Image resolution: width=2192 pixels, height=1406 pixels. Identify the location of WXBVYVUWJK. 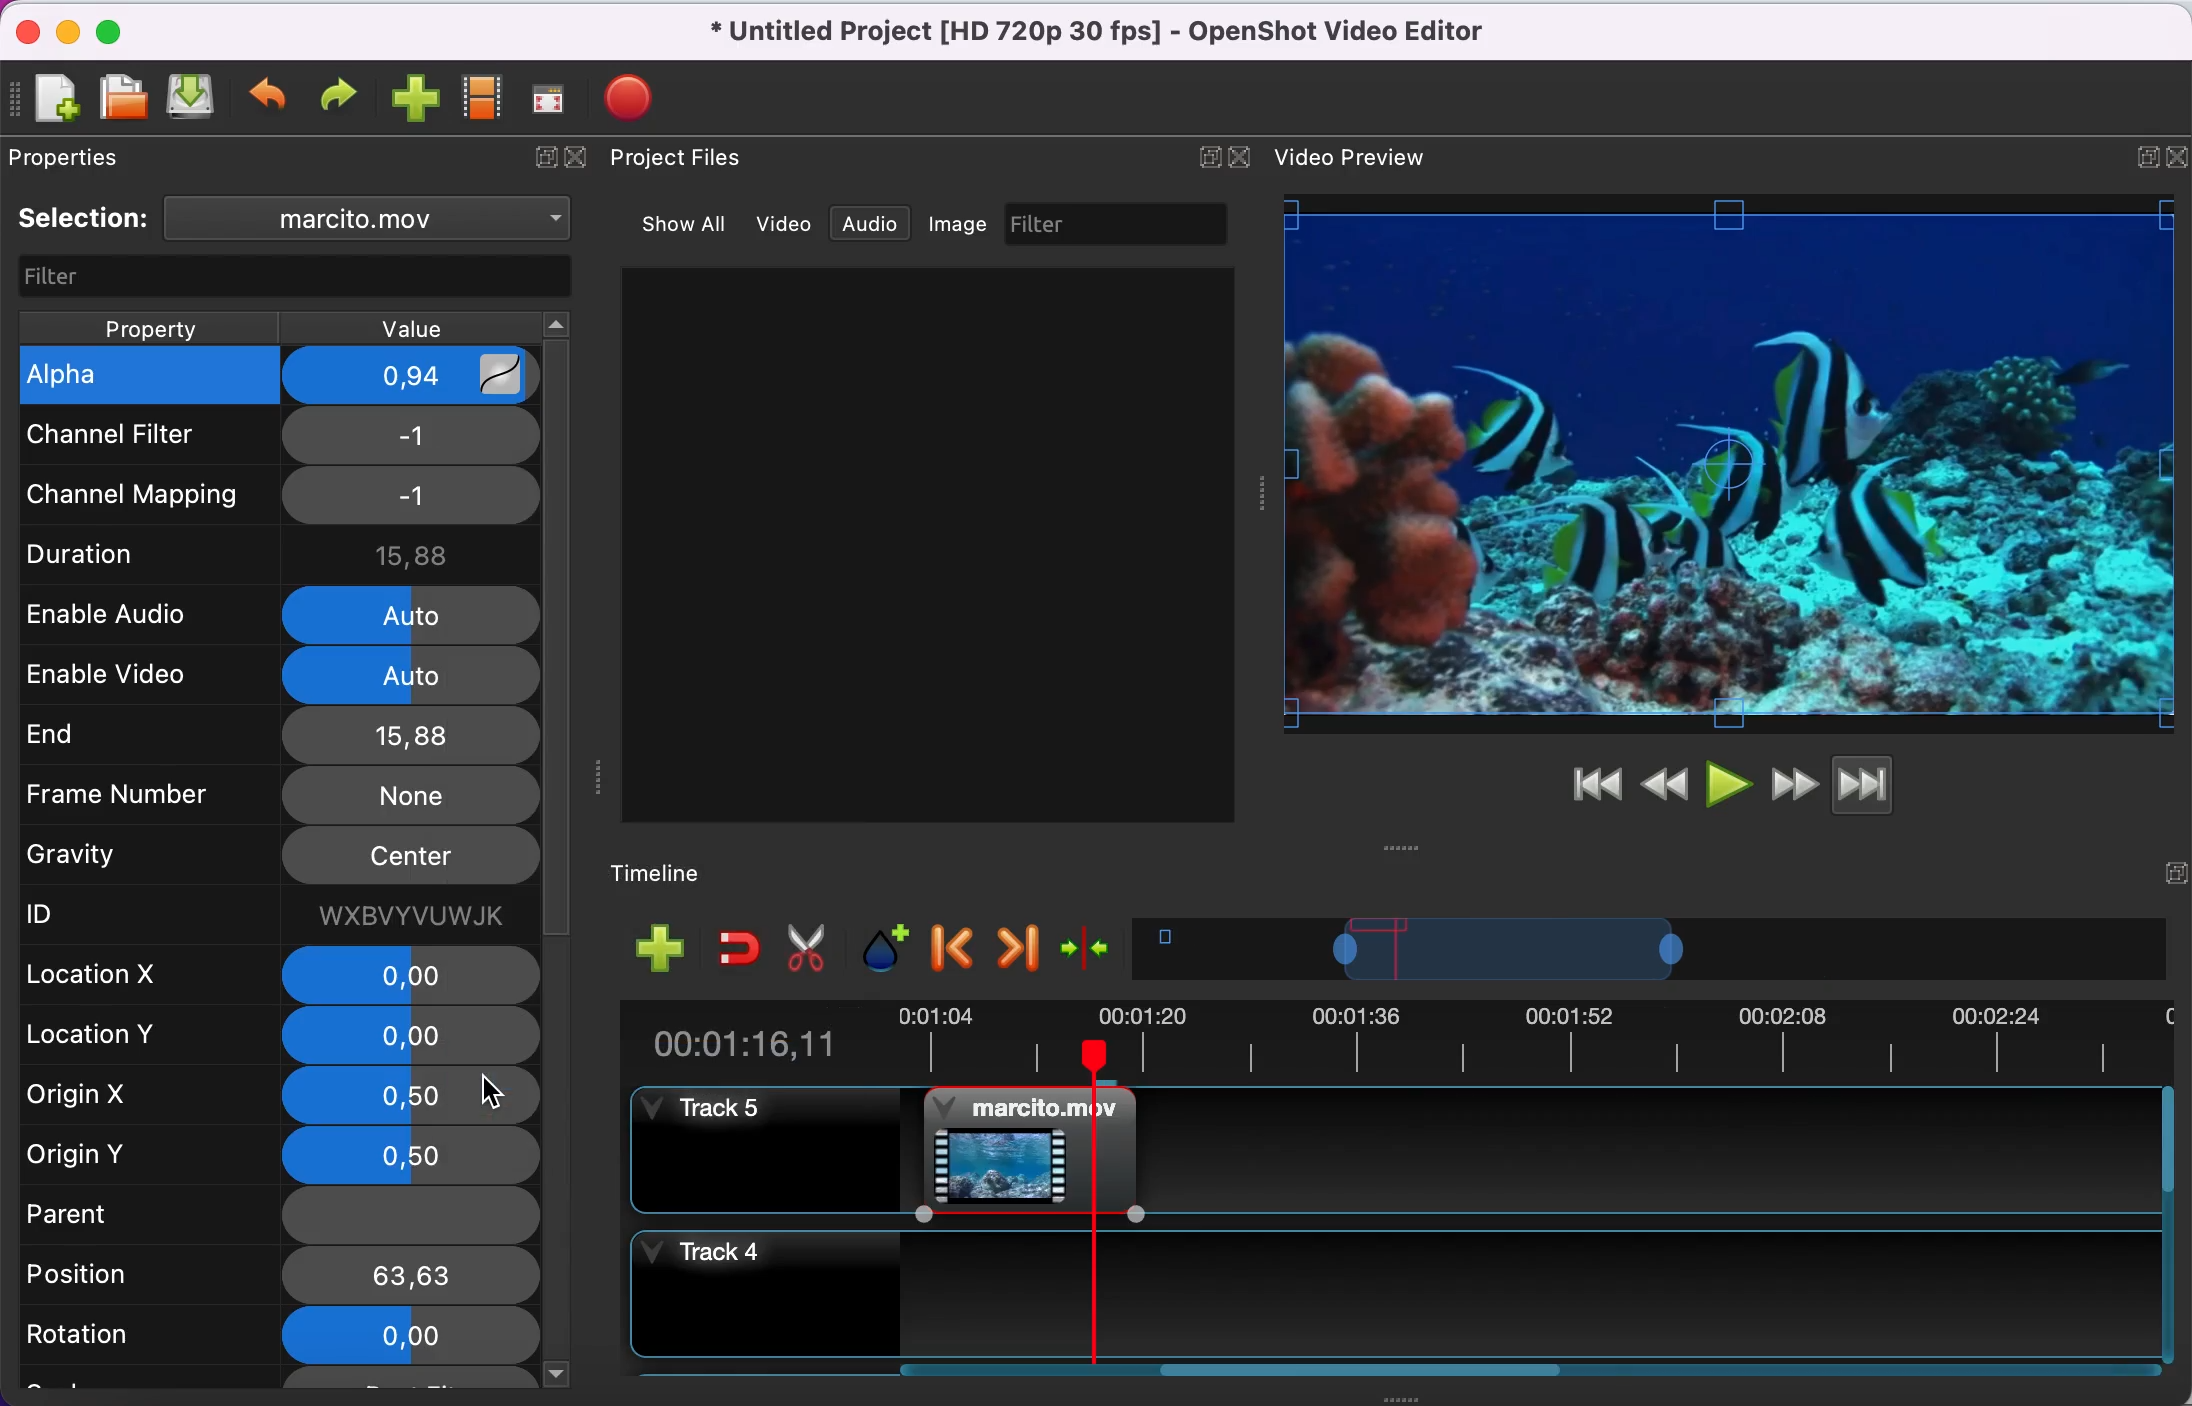
(408, 915).